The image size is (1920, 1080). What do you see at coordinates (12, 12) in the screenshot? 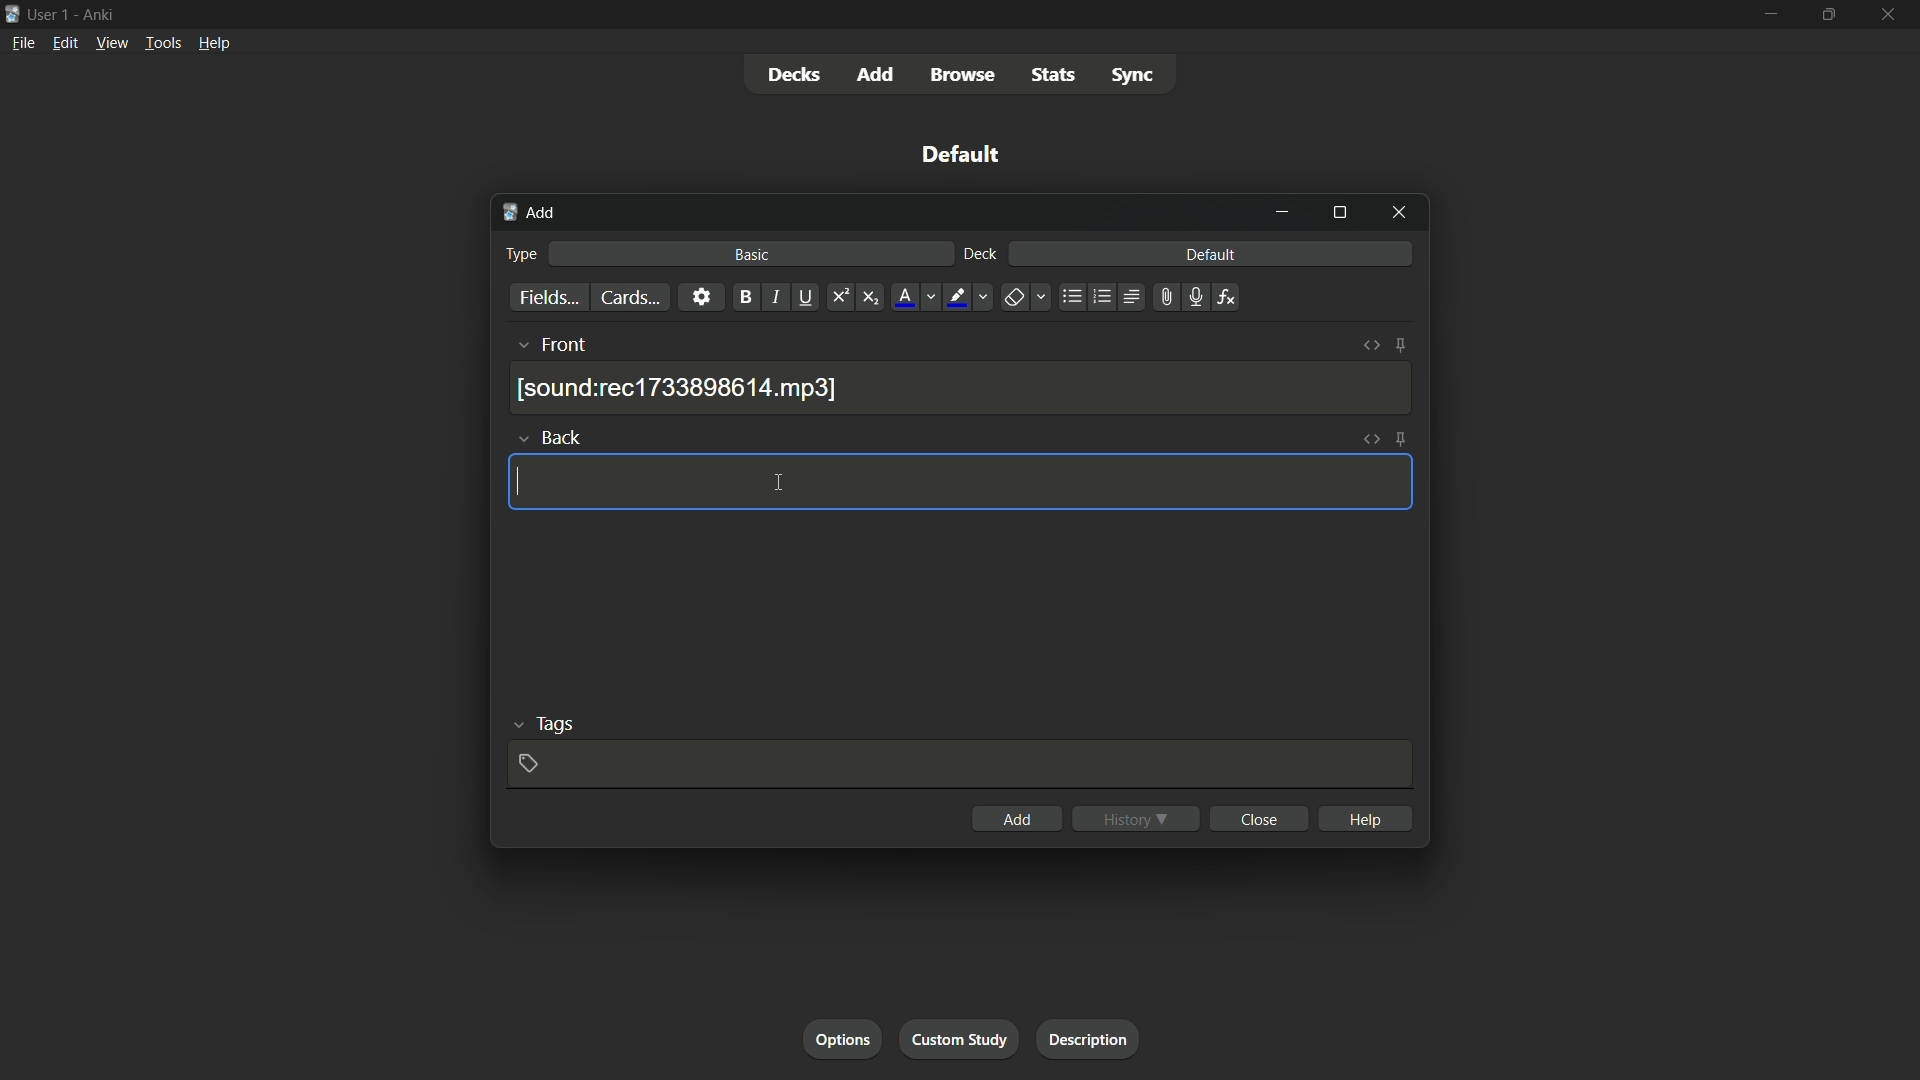
I see `app icon` at bounding box center [12, 12].